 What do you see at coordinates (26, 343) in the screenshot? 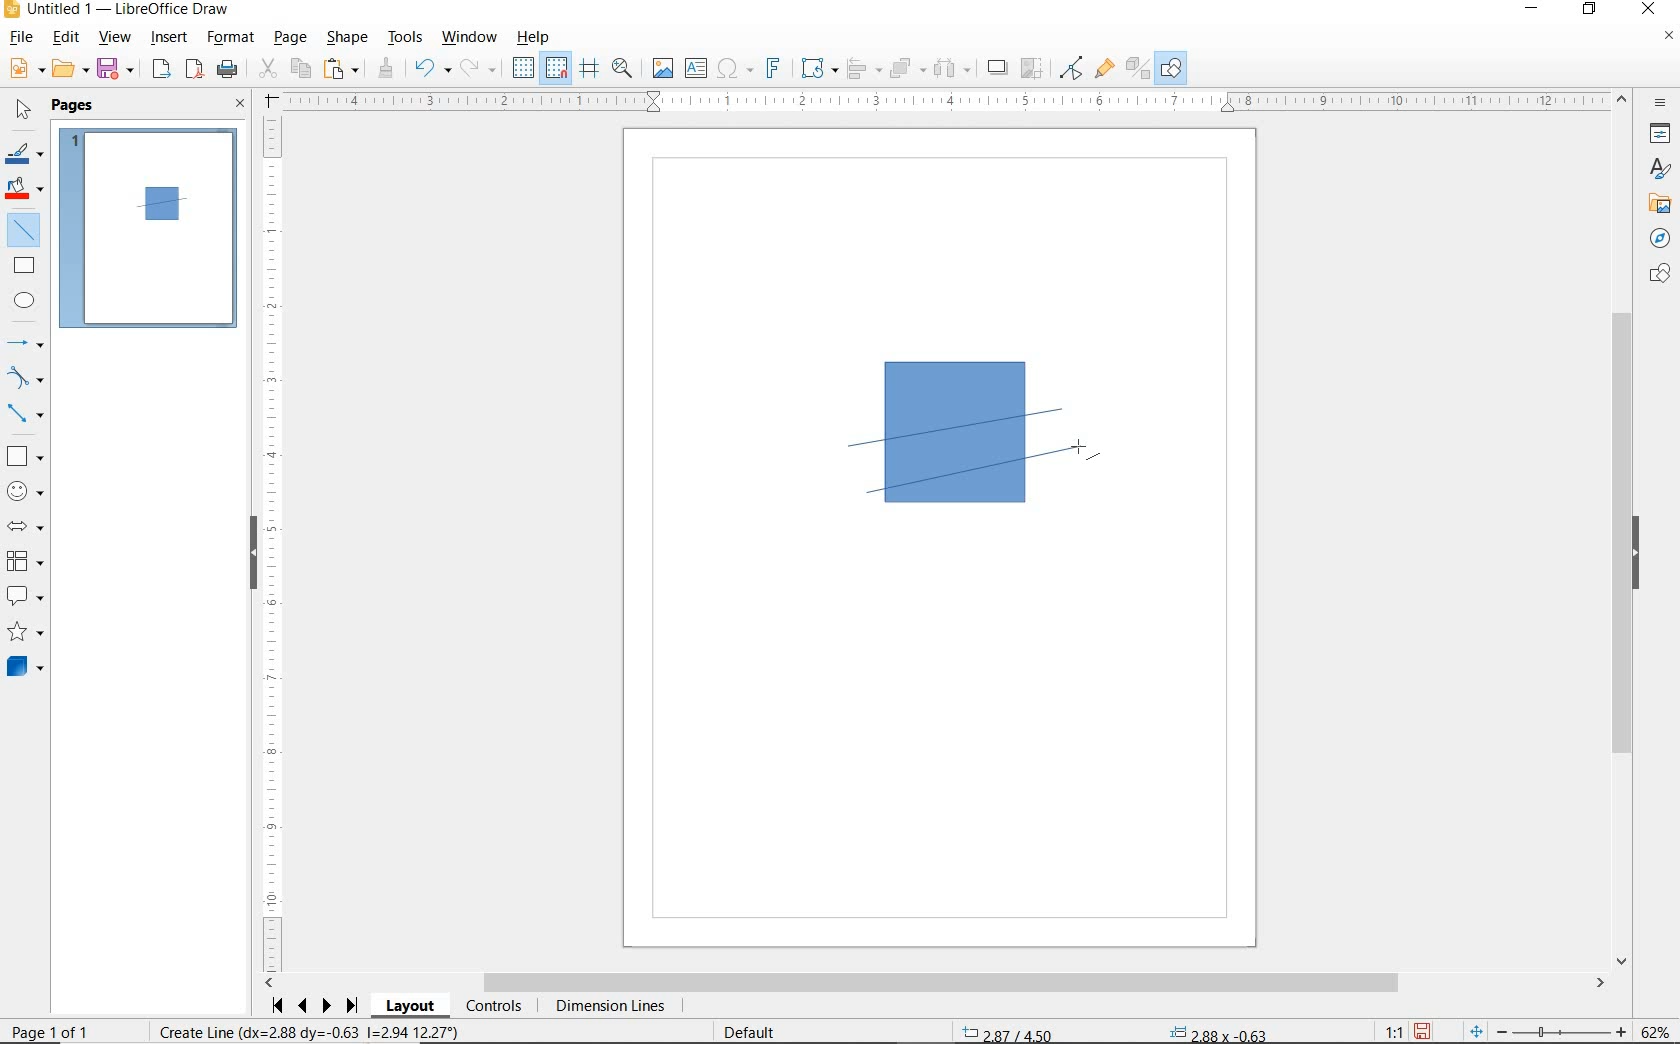
I see `LINES AND ARROWS` at bounding box center [26, 343].